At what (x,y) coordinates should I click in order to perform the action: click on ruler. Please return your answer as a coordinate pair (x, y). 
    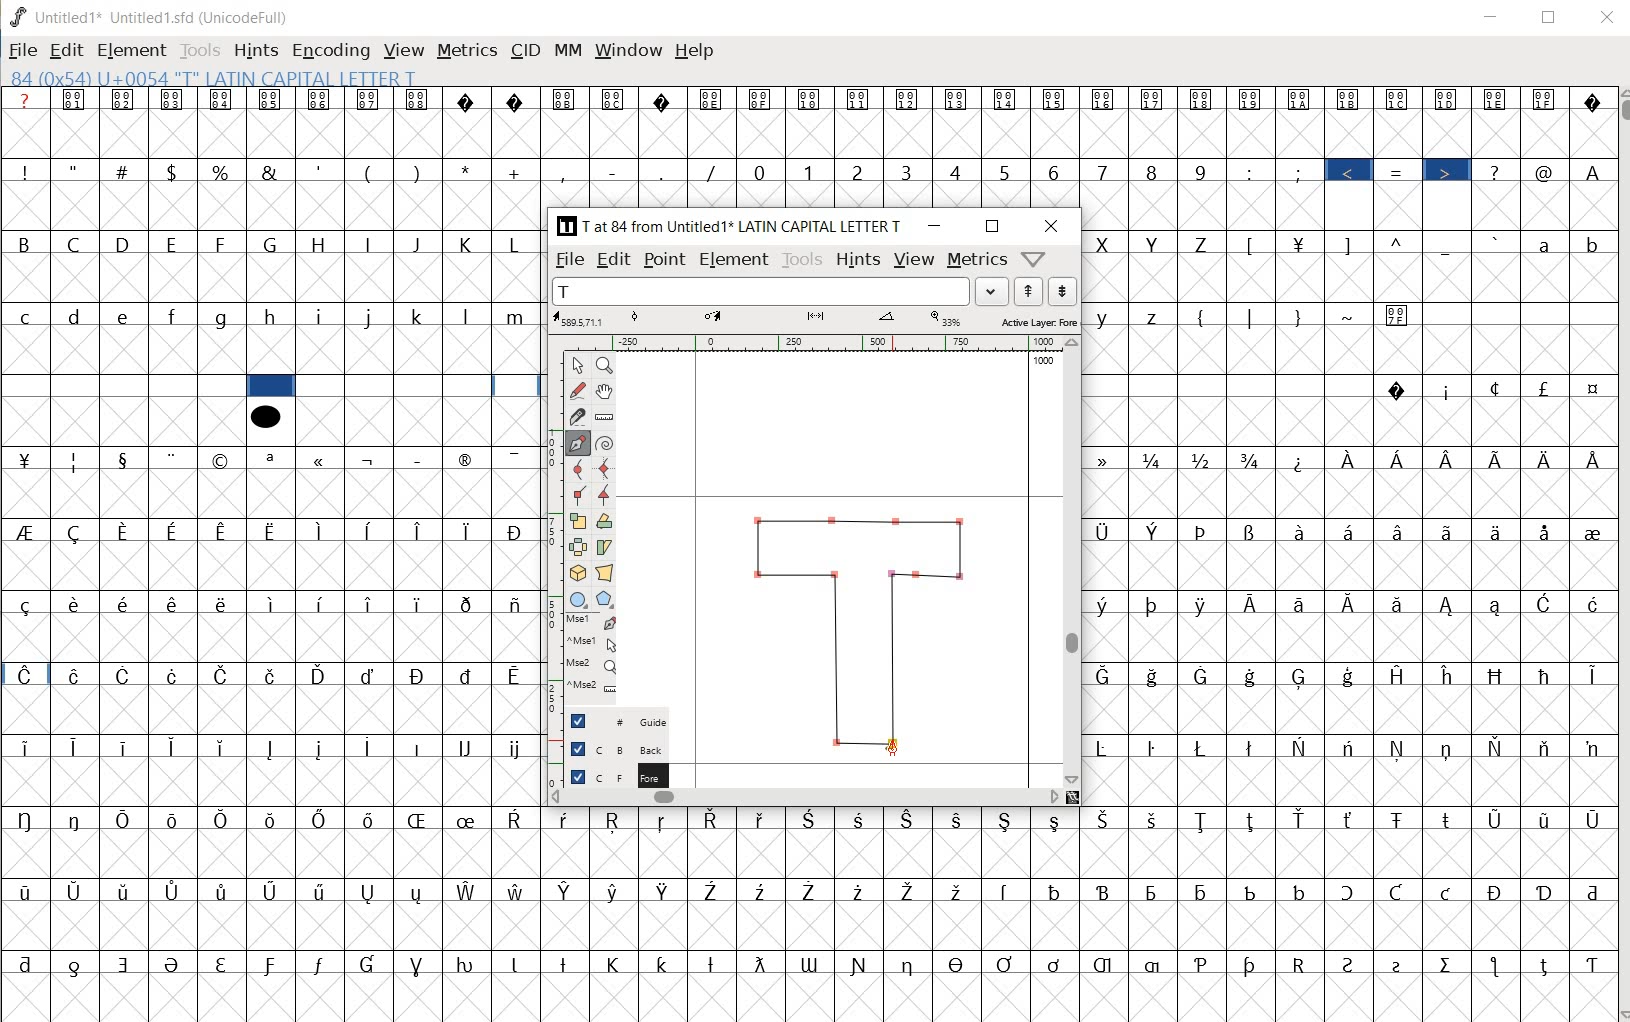
    Looking at the image, I should click on (605, 416).